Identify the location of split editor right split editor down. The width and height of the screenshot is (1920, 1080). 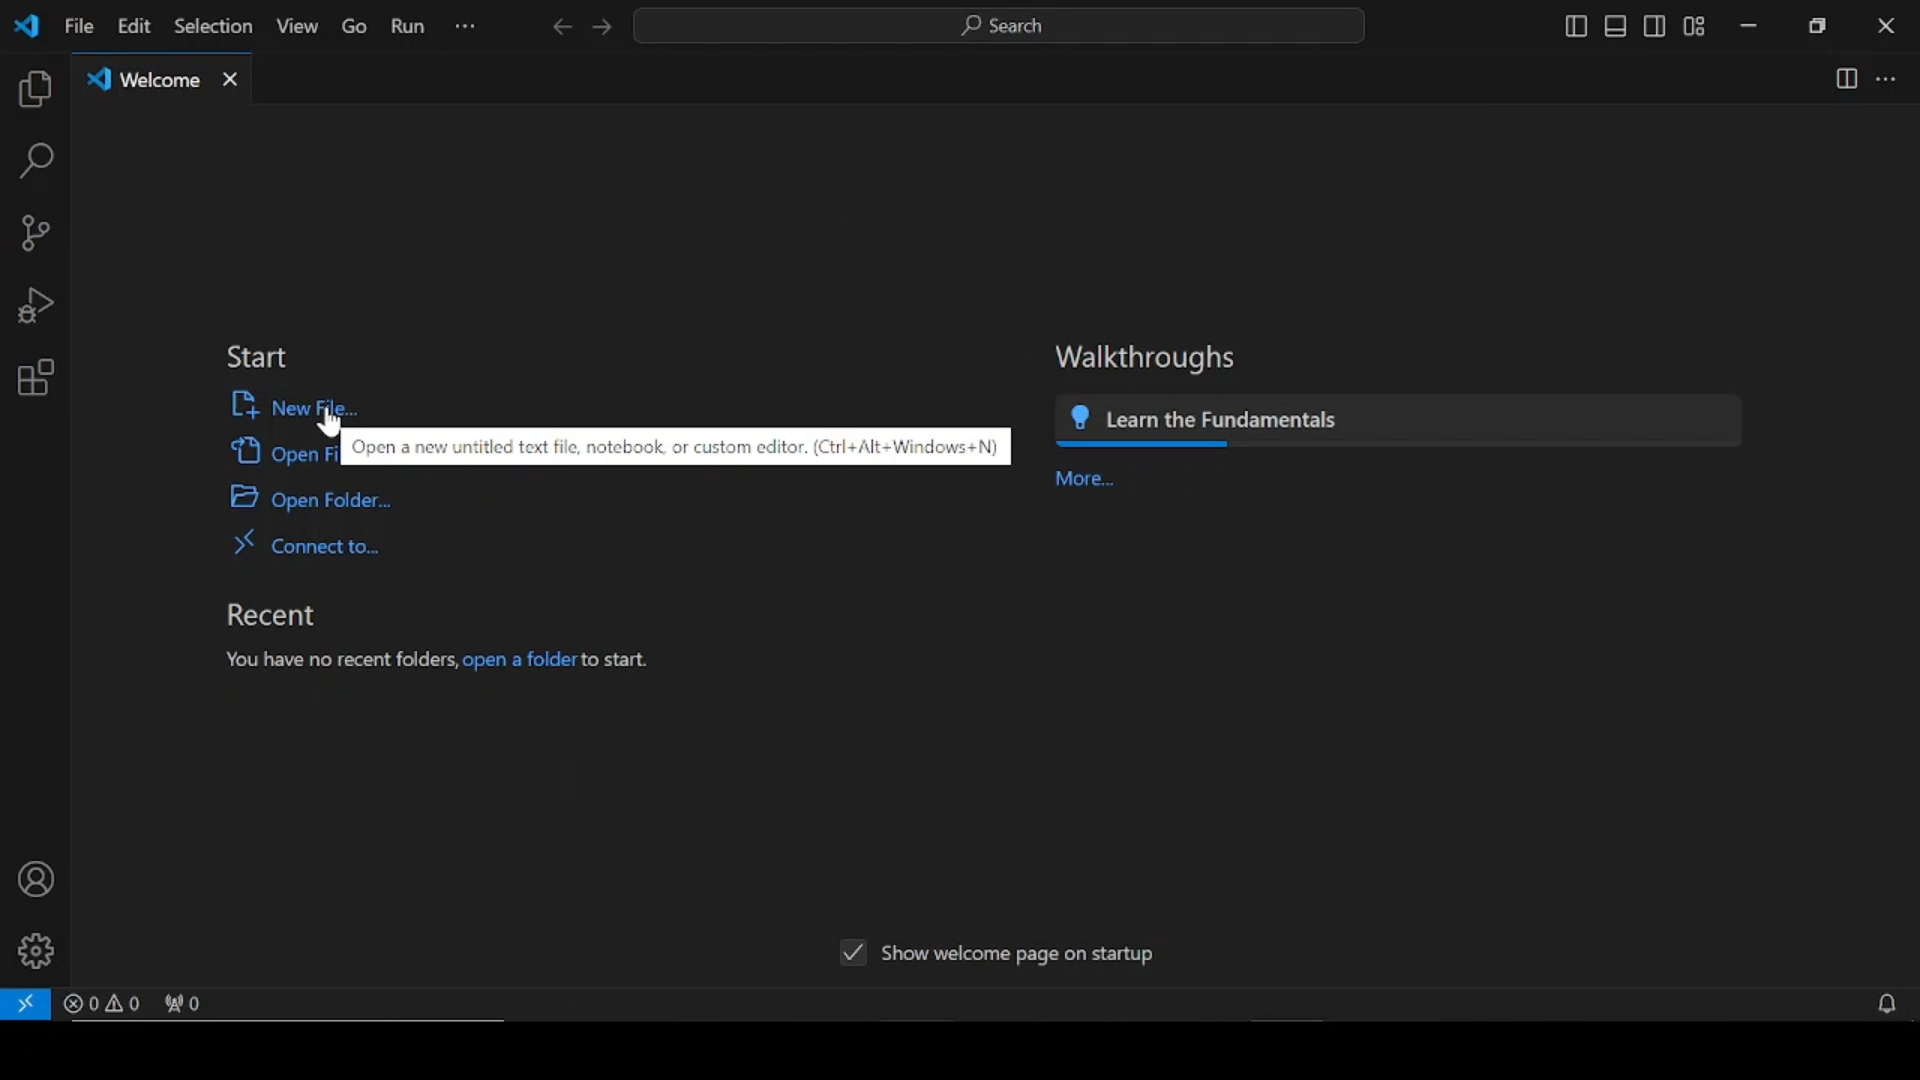
(1847, 77).